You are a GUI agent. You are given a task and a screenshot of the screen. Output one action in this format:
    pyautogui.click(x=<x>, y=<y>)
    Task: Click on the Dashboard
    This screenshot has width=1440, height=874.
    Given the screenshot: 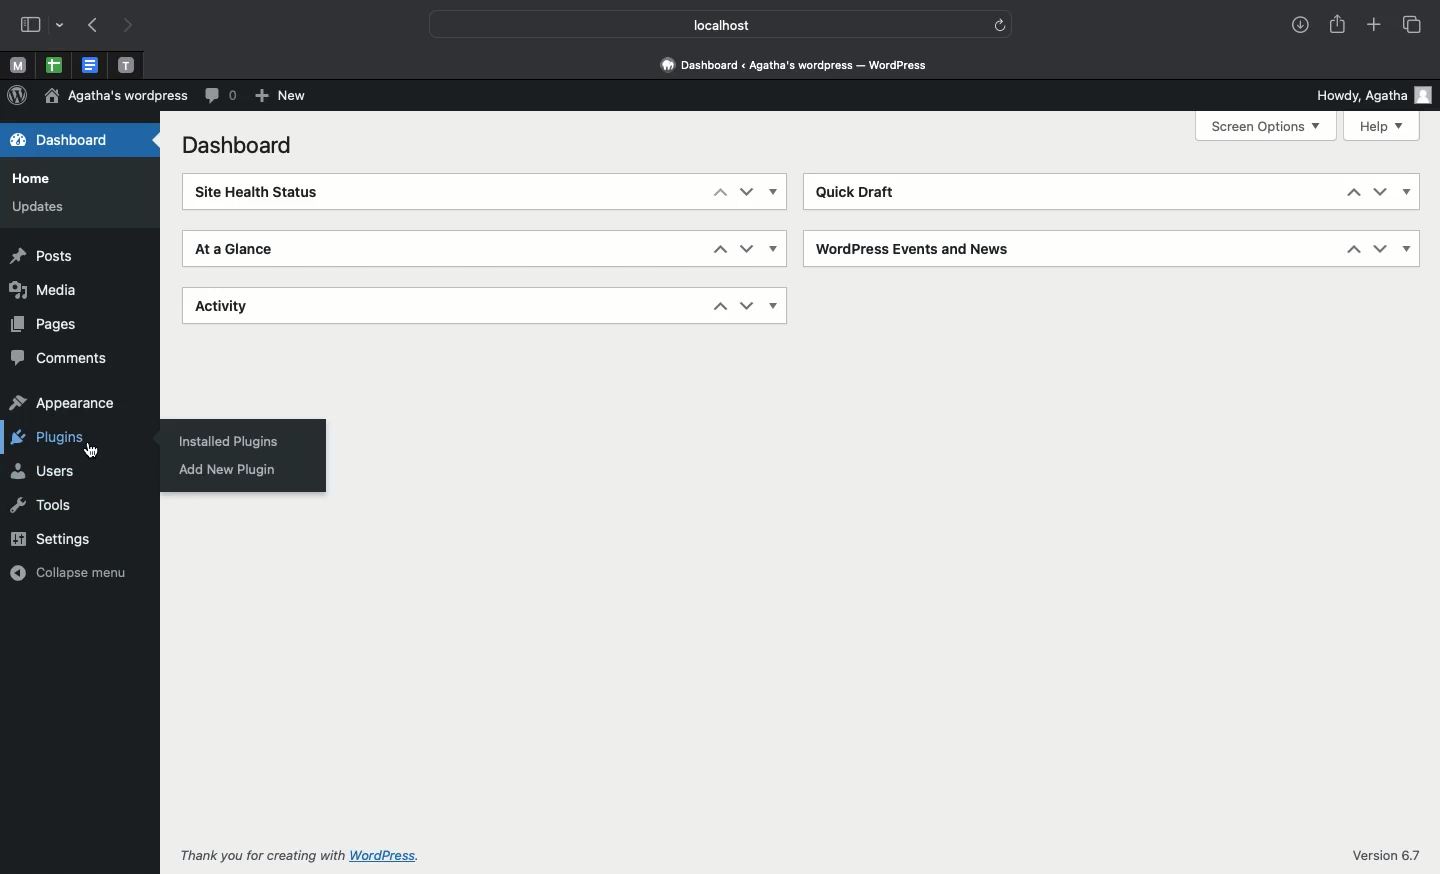 What is the action you would take?
    pyautogui.click(x=236, y=145)
    